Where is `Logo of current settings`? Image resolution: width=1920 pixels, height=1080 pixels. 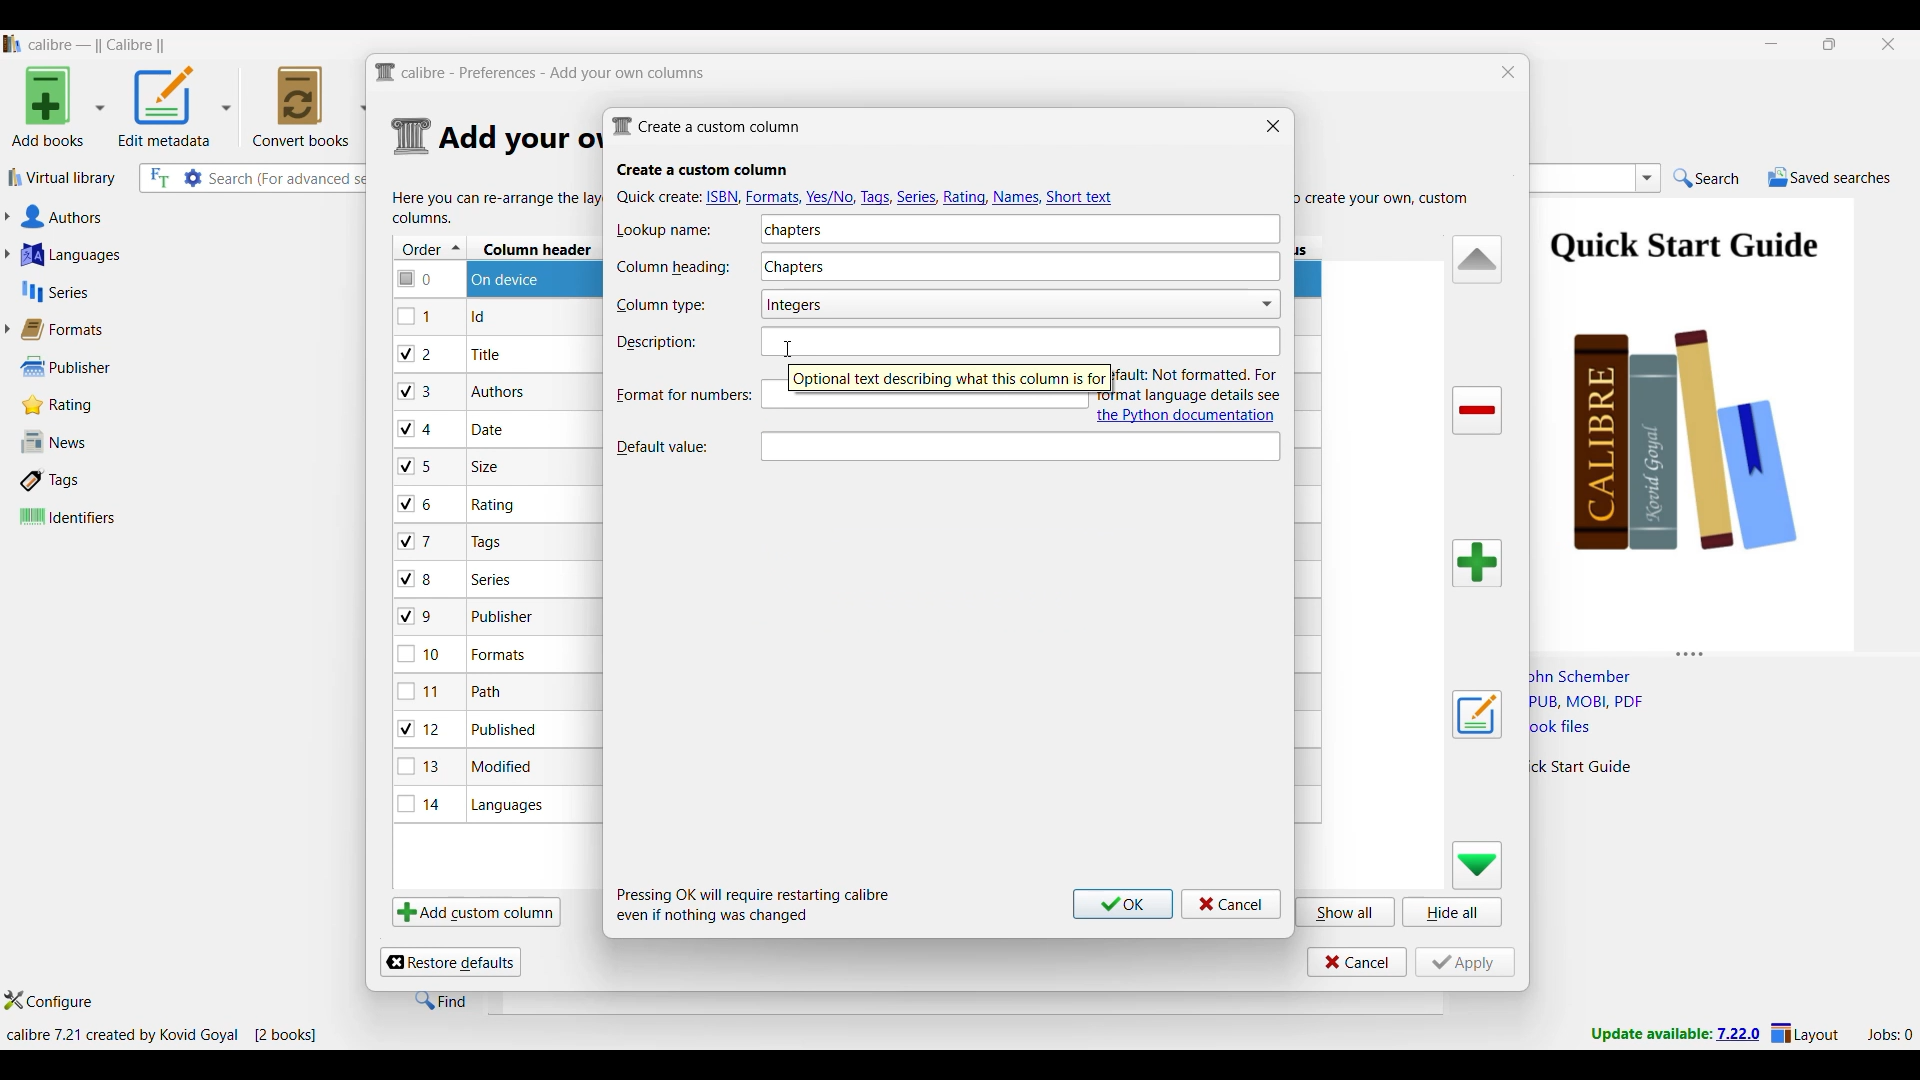
Logo of current settings is located at coordinates (412, 137).